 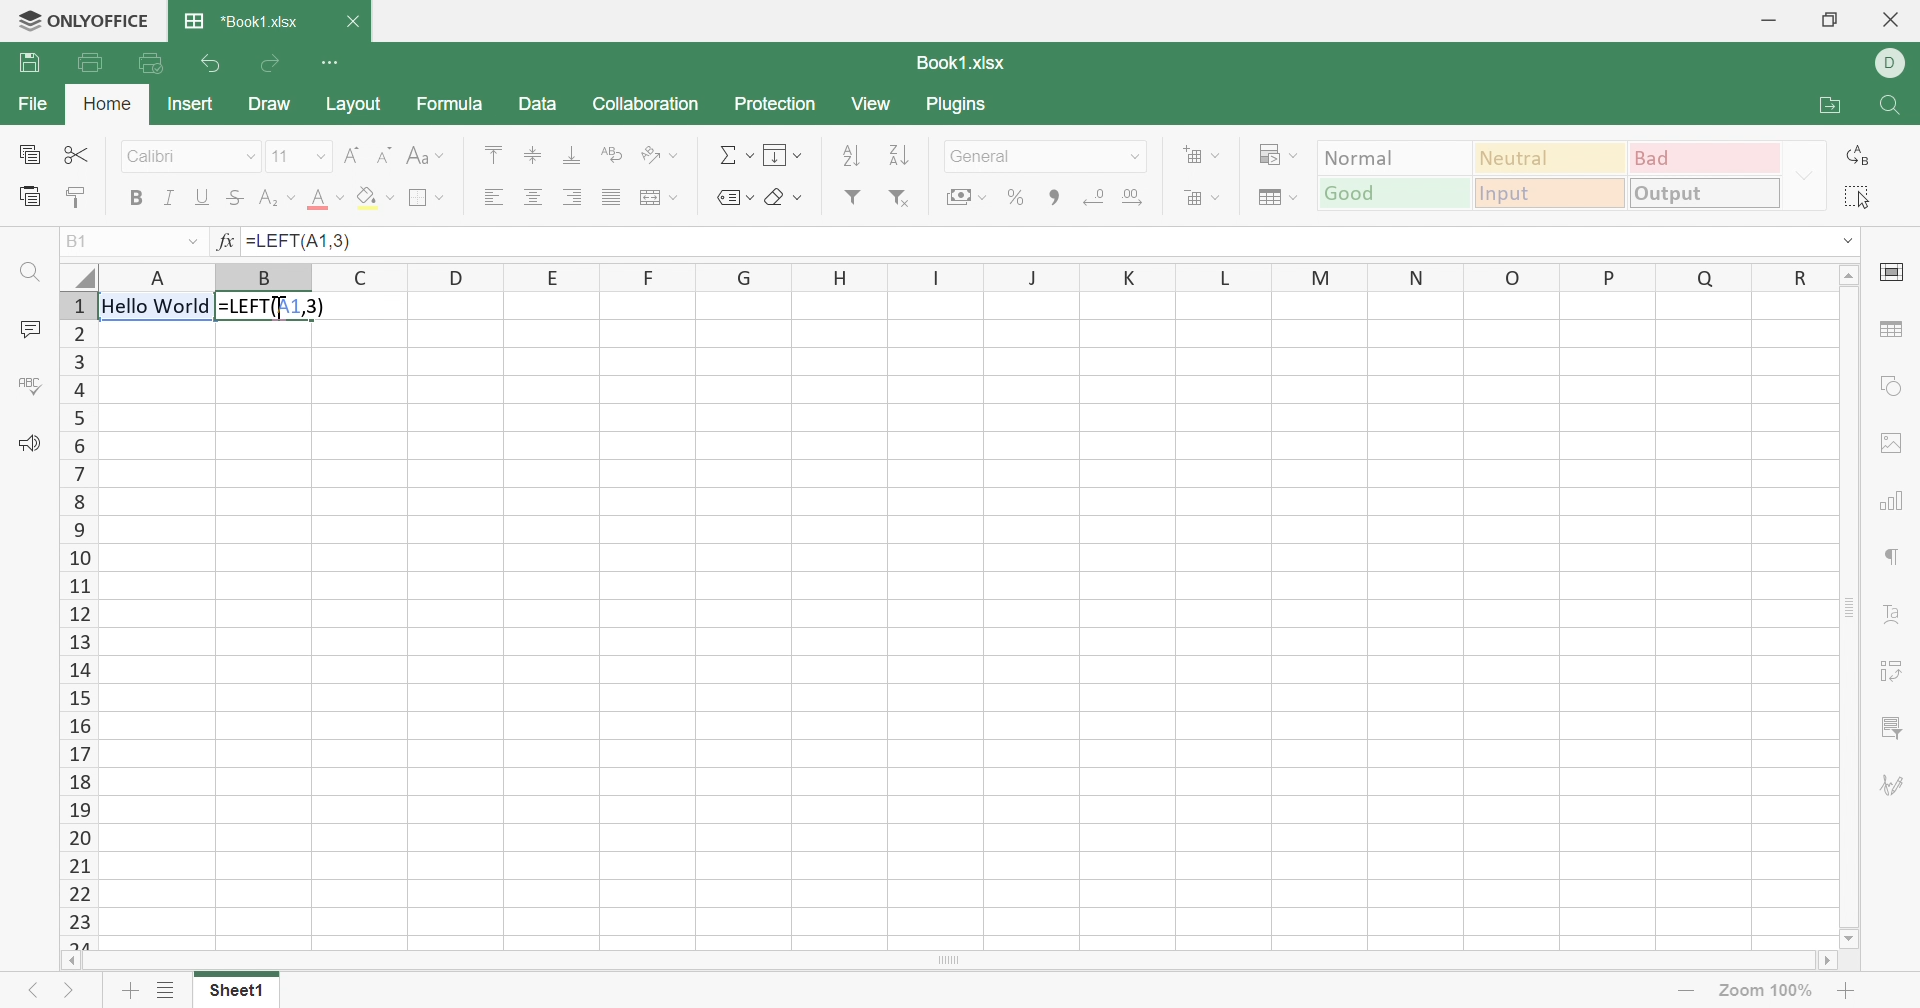 I want to click on Scroll bar, so click(x=1852, y=607).